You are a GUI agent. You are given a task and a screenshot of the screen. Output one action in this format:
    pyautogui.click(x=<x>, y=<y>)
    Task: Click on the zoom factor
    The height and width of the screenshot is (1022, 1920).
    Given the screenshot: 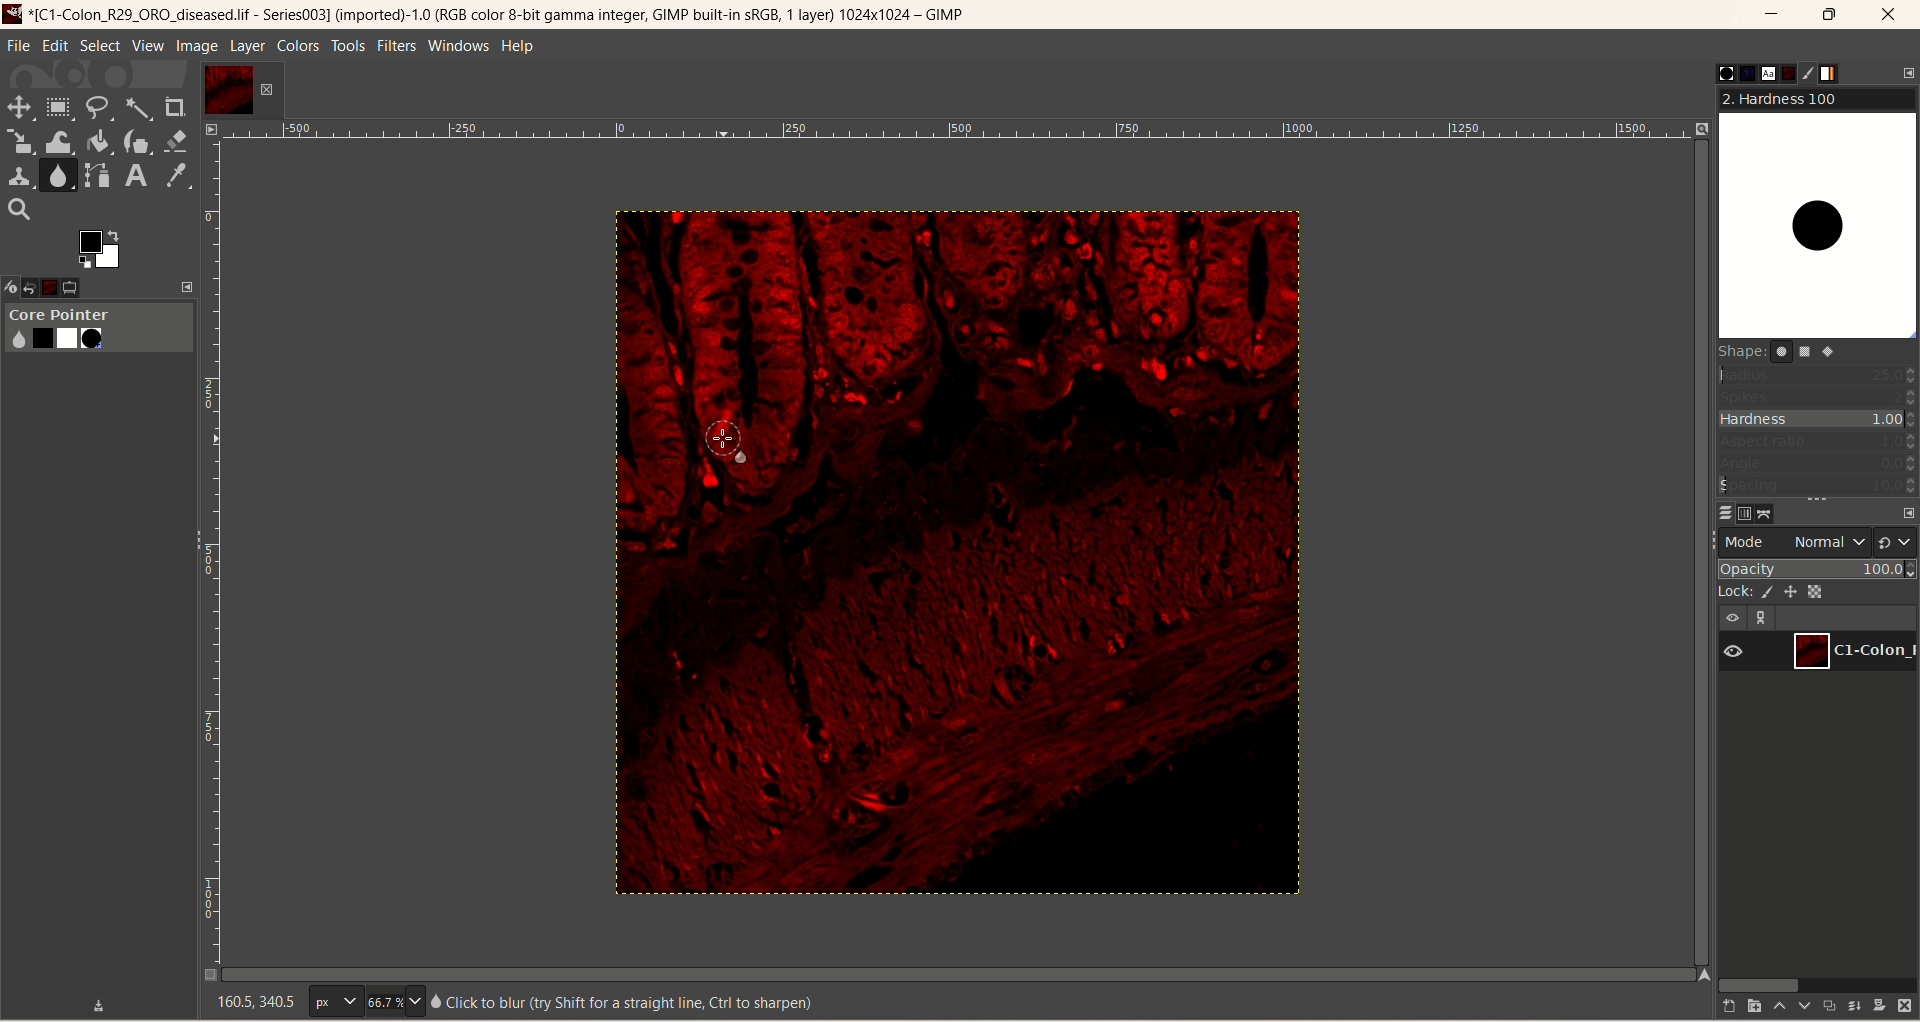 What is the action you would take?
    pyautogui.click(x=393, y=1002)
    